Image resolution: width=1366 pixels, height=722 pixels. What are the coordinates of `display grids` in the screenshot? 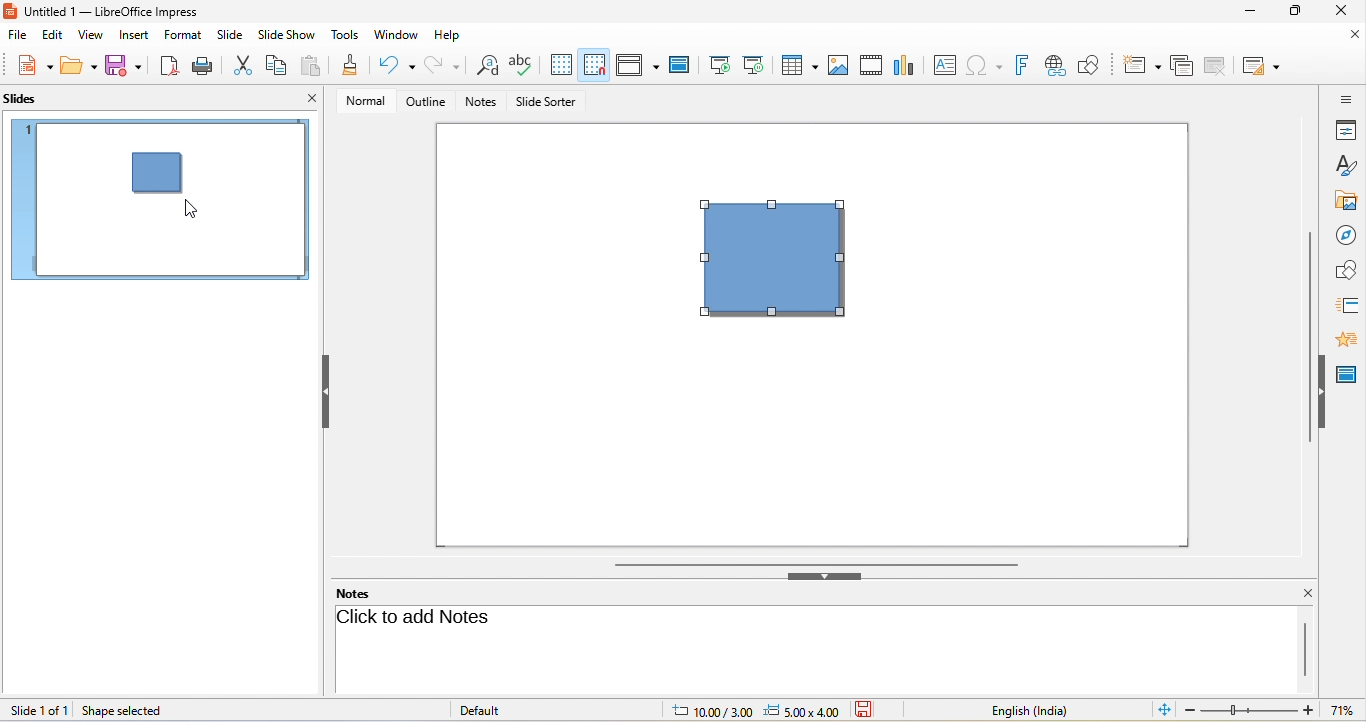 It's located at (561, 65).